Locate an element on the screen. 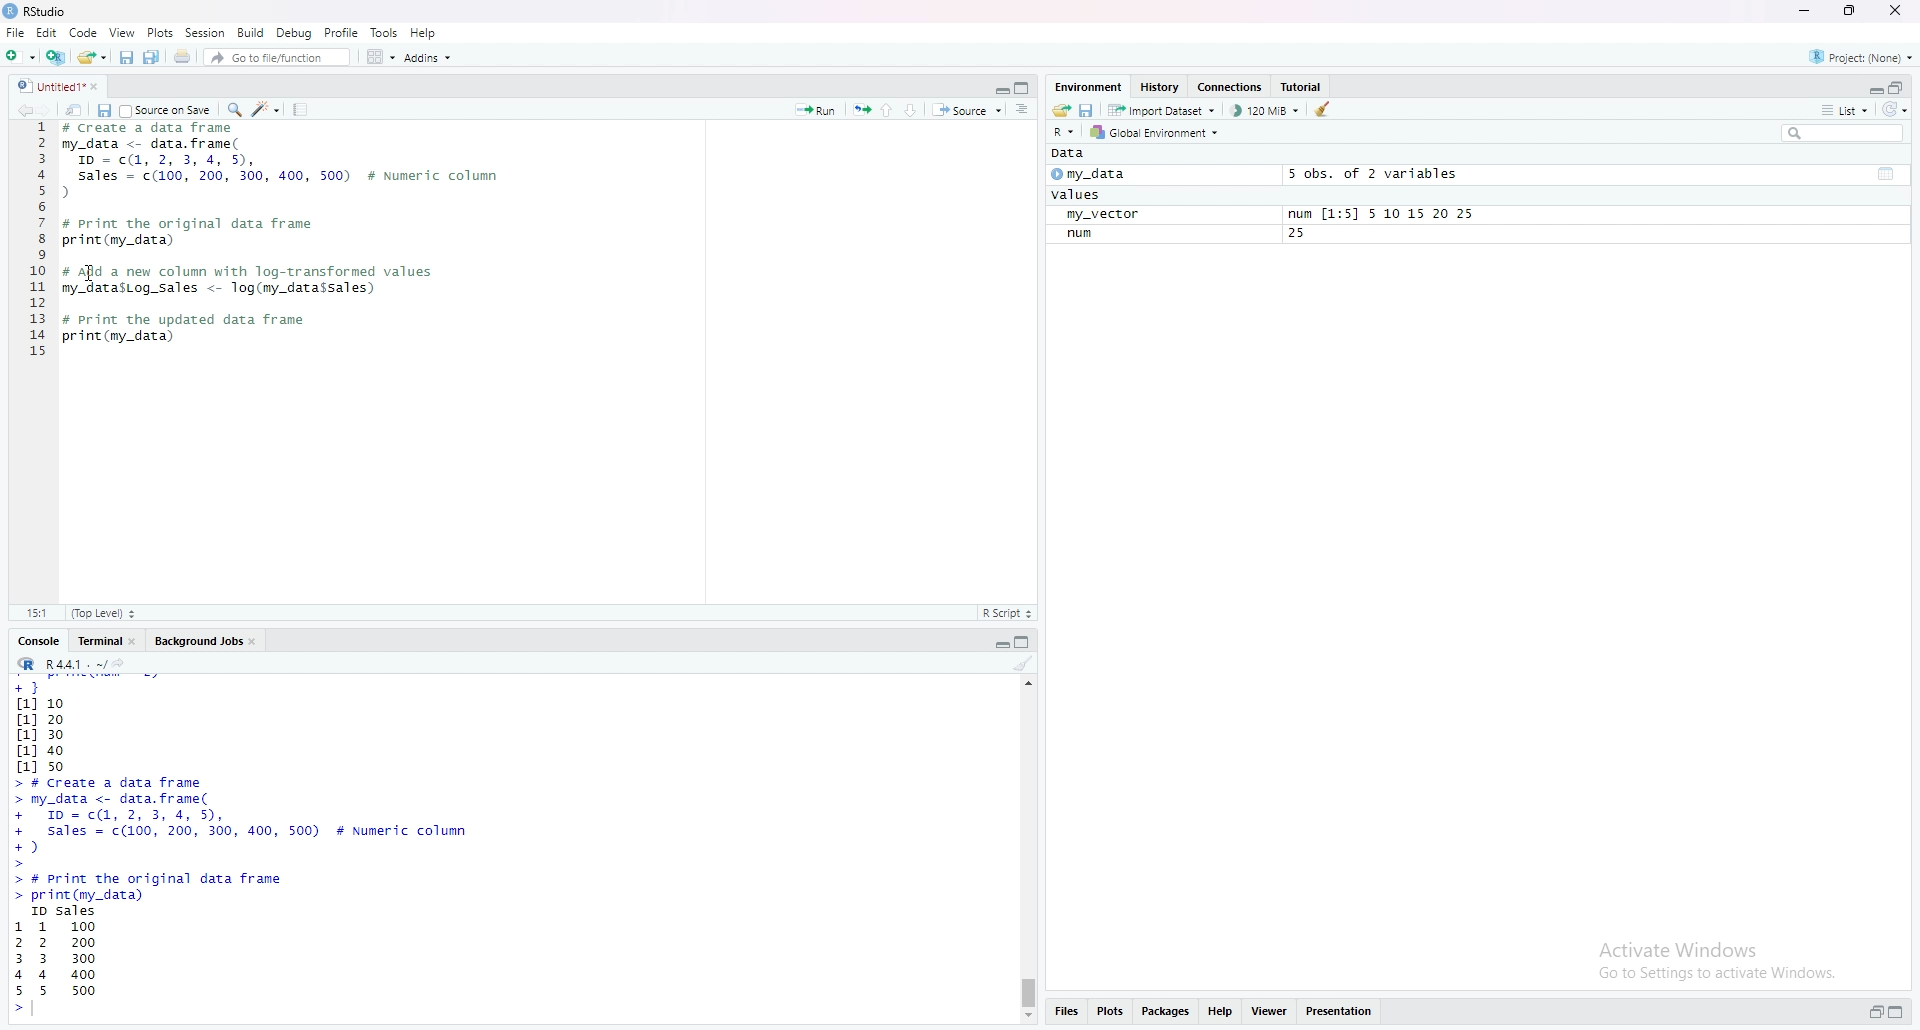  Code is located at coordinates (84, 34).